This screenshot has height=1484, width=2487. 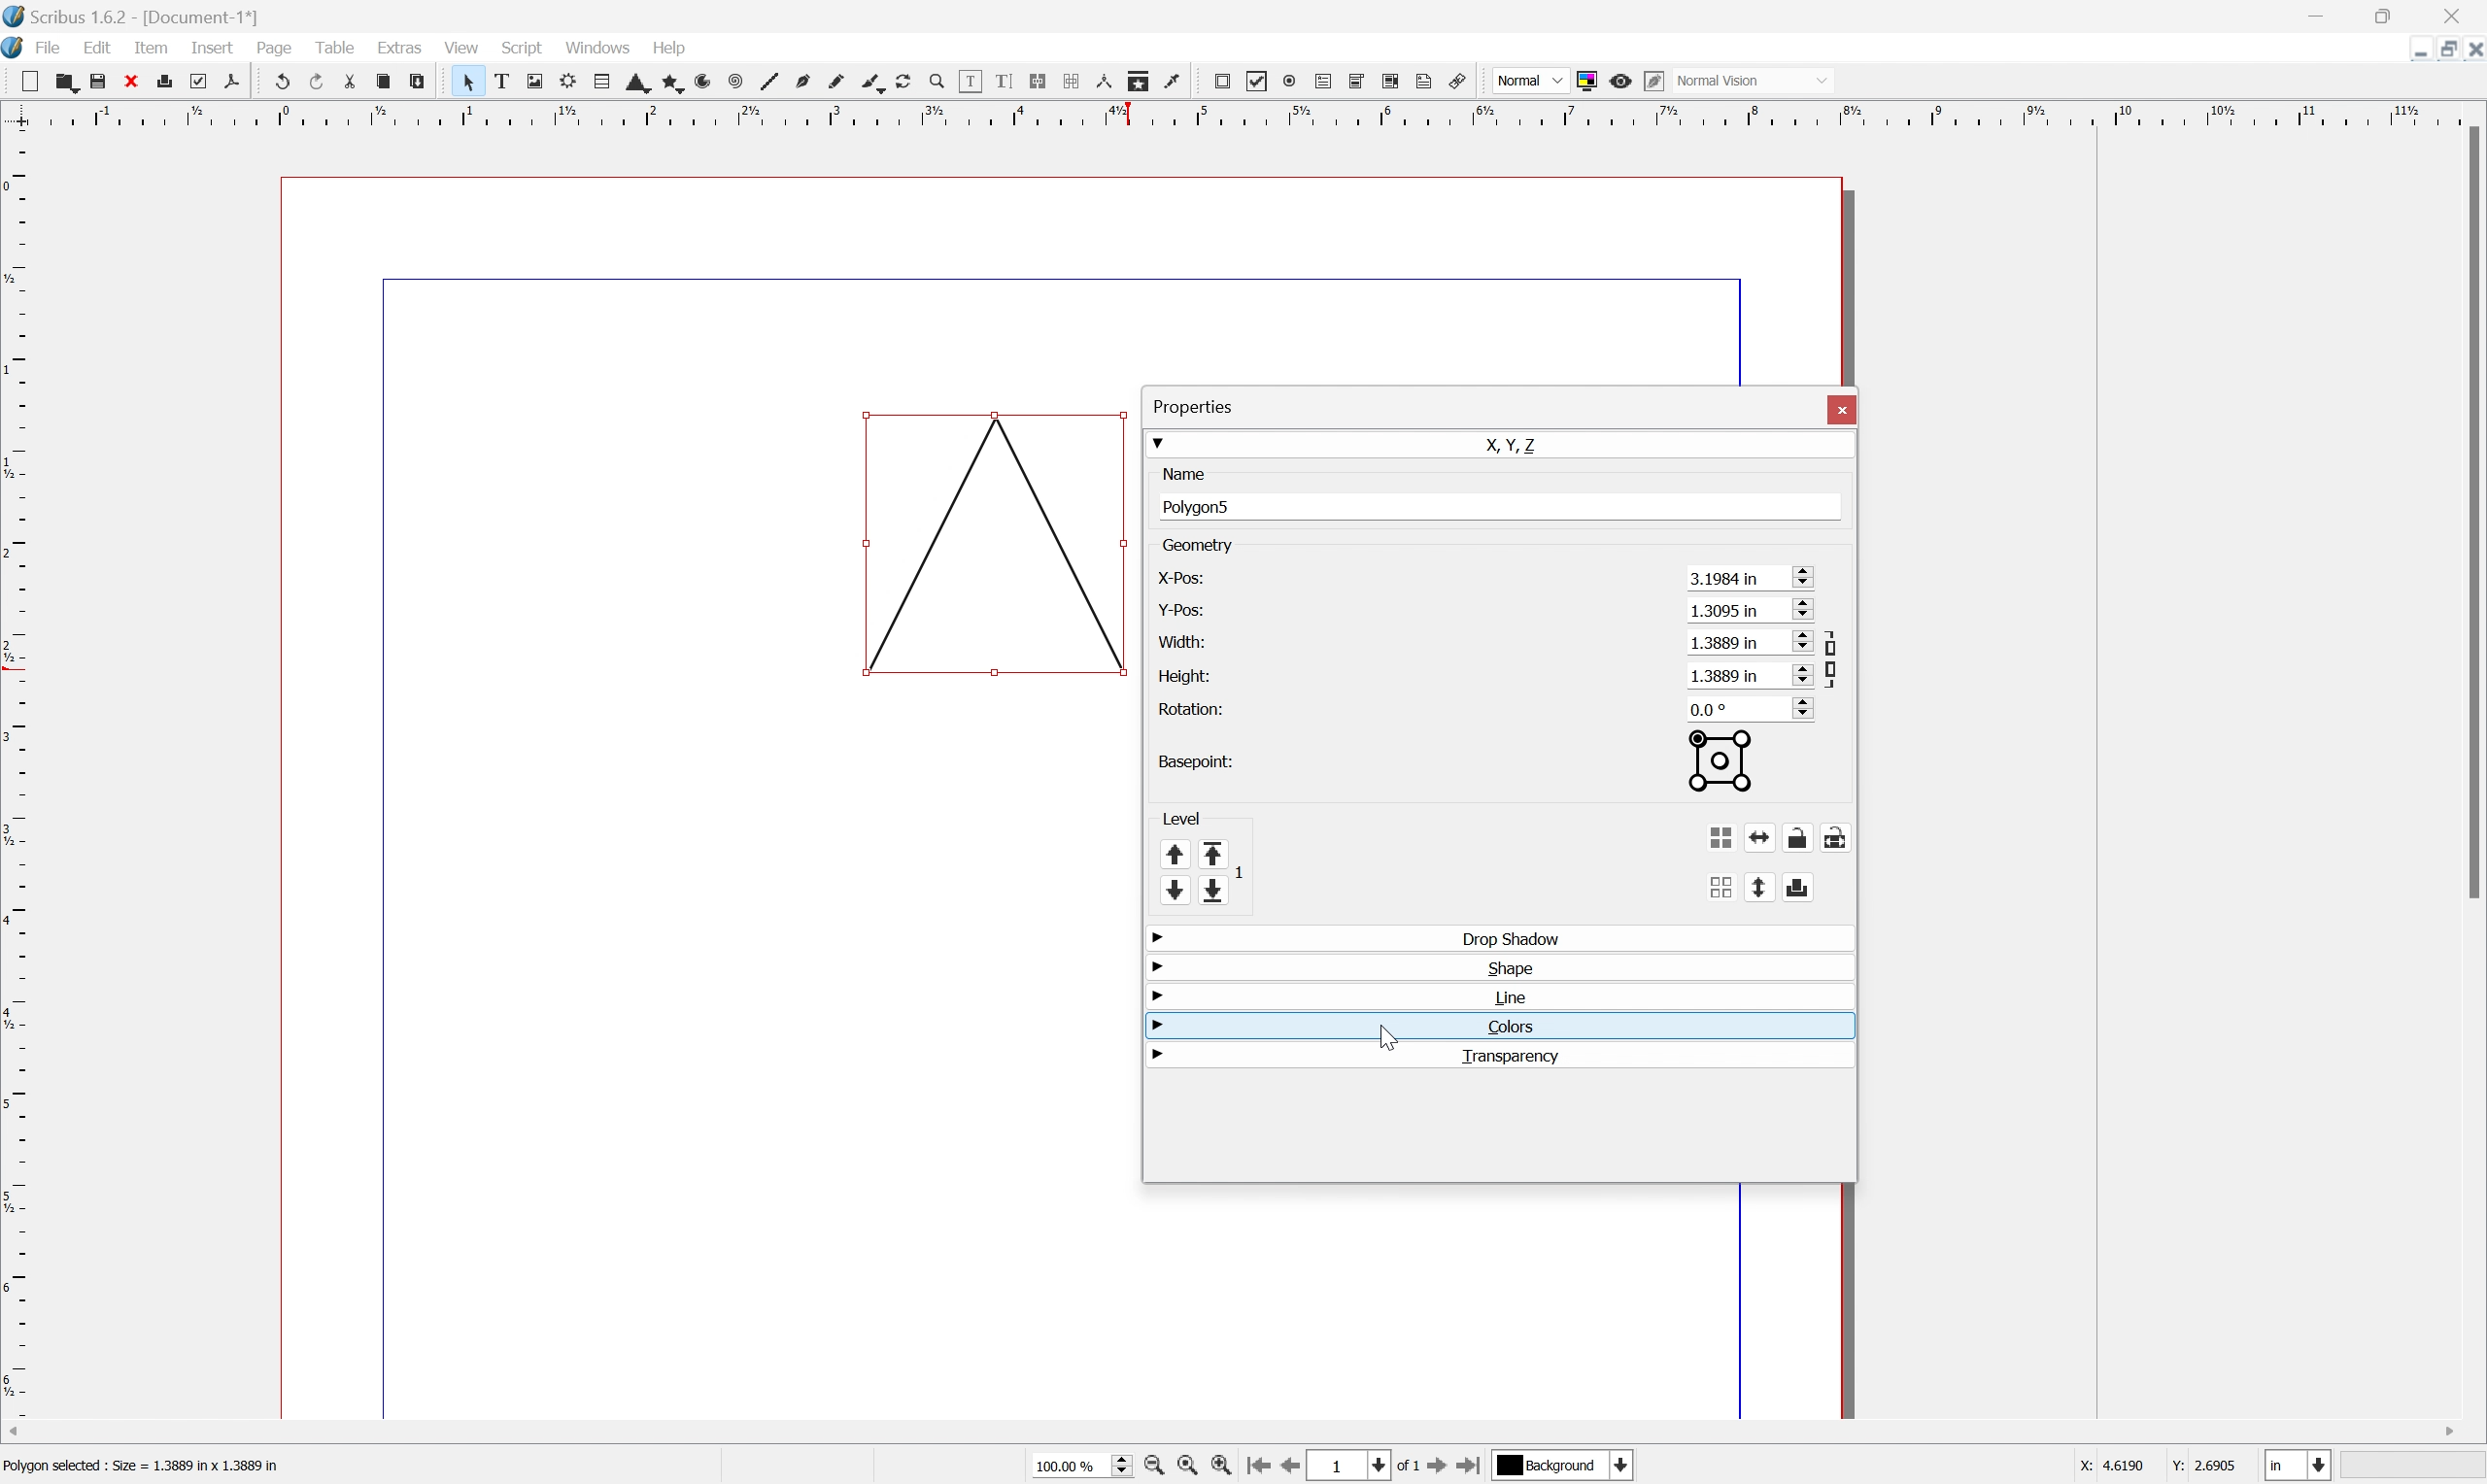 I want to click on PDF radio button, so click(x=1287, y=81).